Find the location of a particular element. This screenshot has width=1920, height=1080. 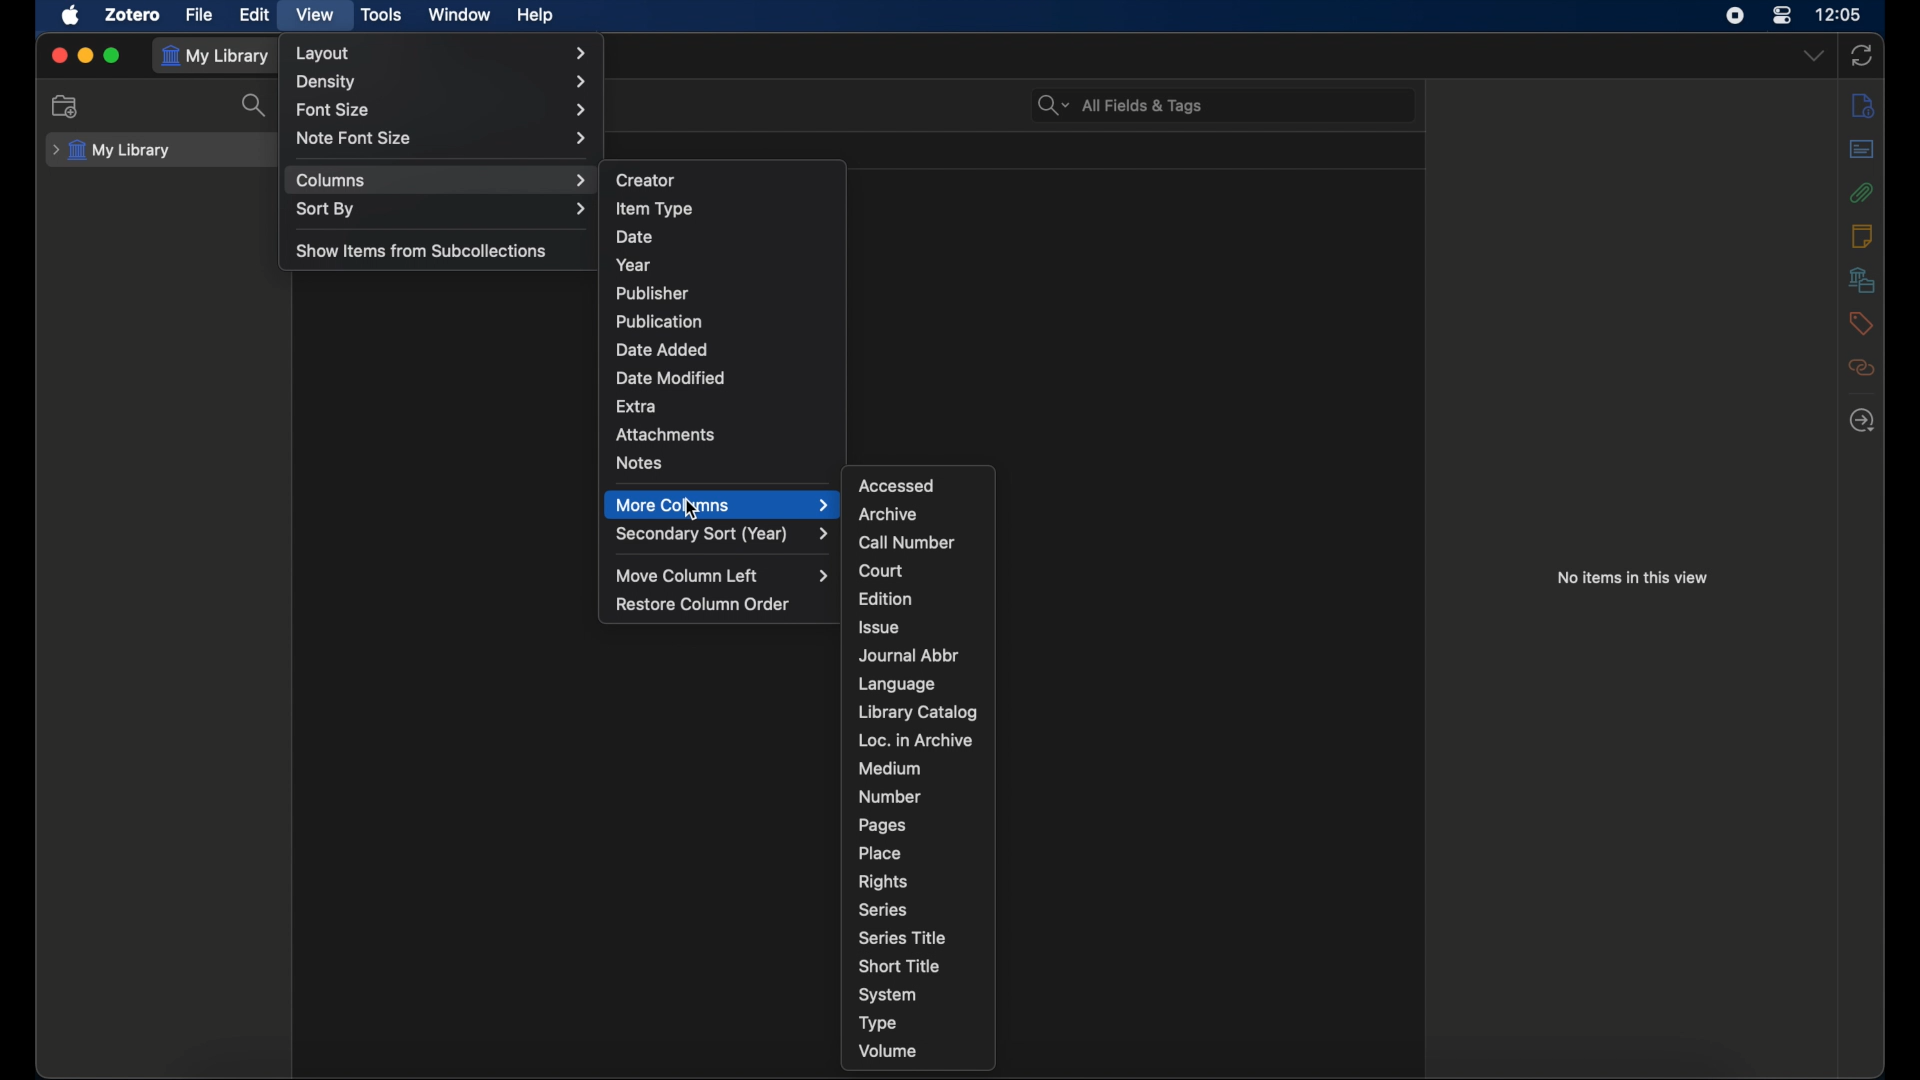

tools is located at coordinates (382, 15).